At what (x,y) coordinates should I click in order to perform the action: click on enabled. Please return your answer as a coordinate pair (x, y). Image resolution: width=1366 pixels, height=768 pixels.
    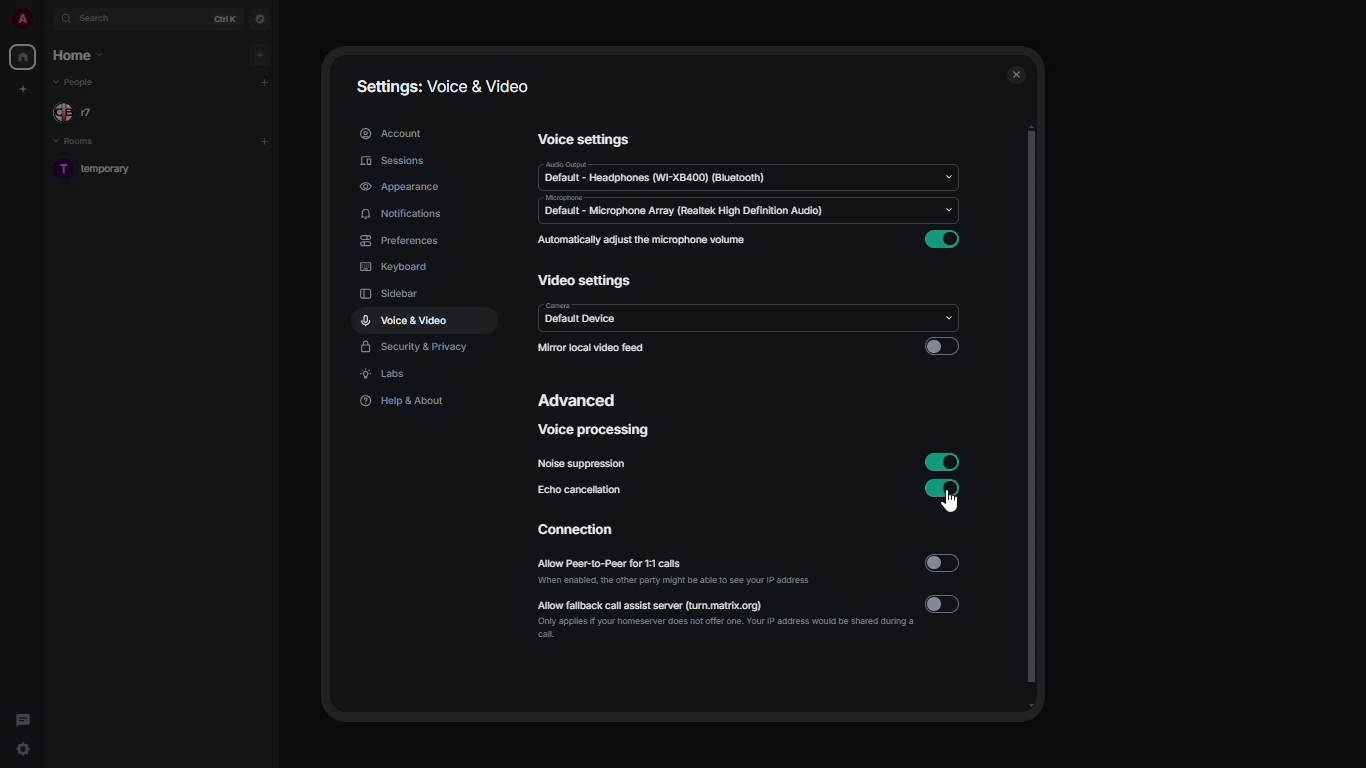
    Looking at the image, I should click on (944, 239).